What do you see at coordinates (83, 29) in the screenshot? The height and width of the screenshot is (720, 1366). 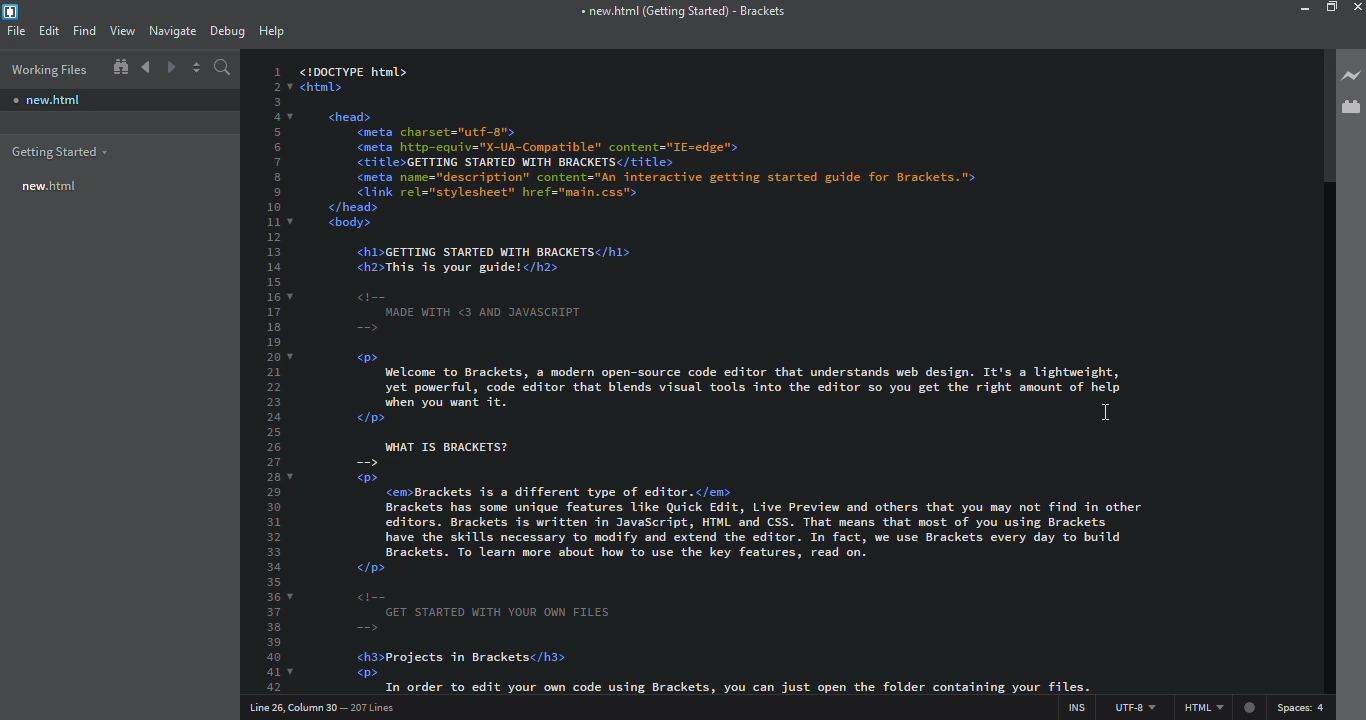 I see `find` at bounding box center [83, 29].